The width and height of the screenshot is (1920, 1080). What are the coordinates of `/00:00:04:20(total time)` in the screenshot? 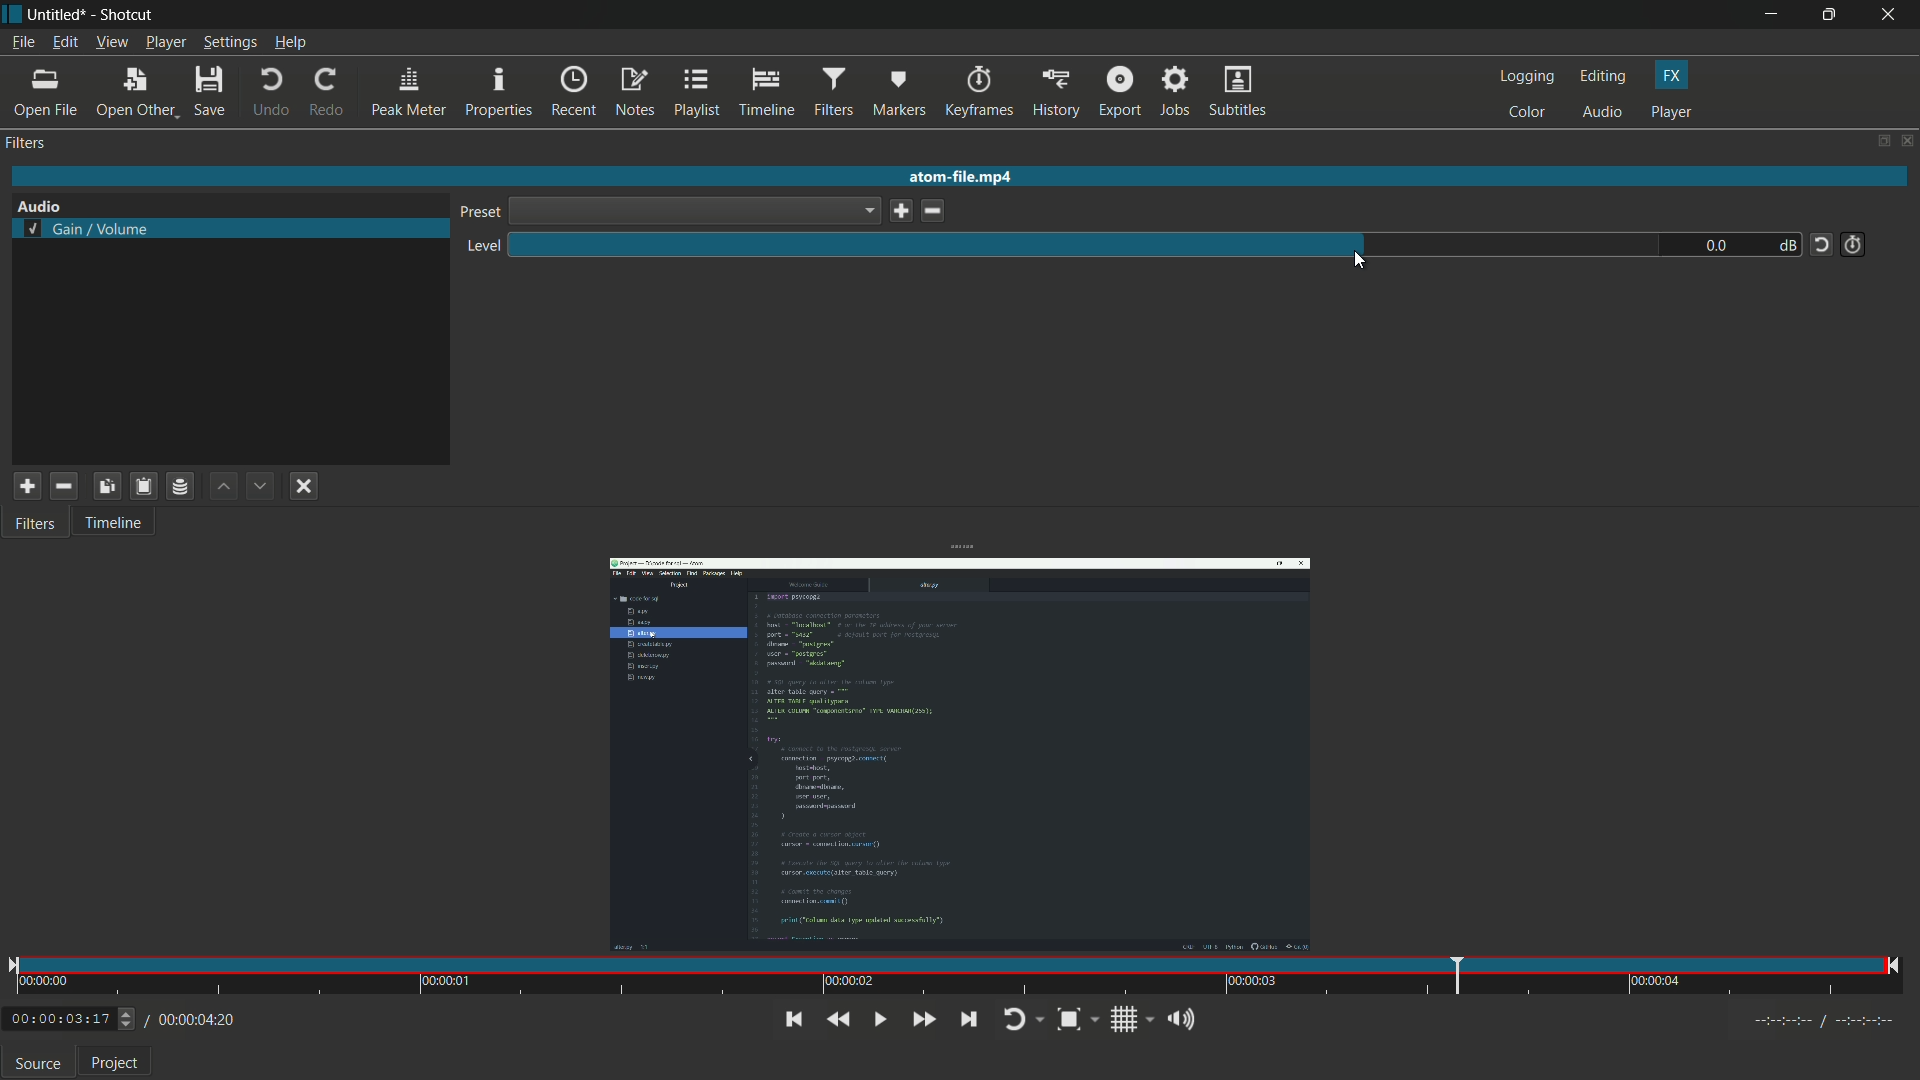 It's located at (193, 1017).